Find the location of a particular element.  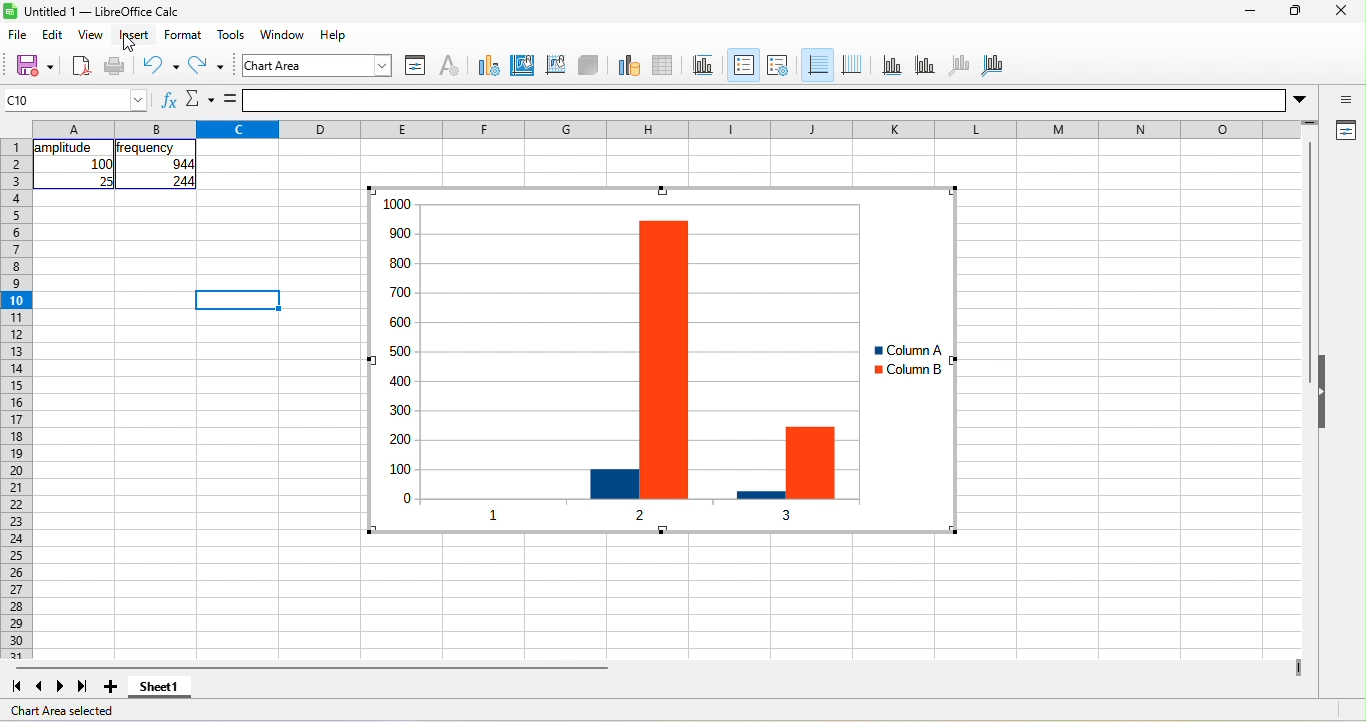

character is located at coordinates (448, 65).